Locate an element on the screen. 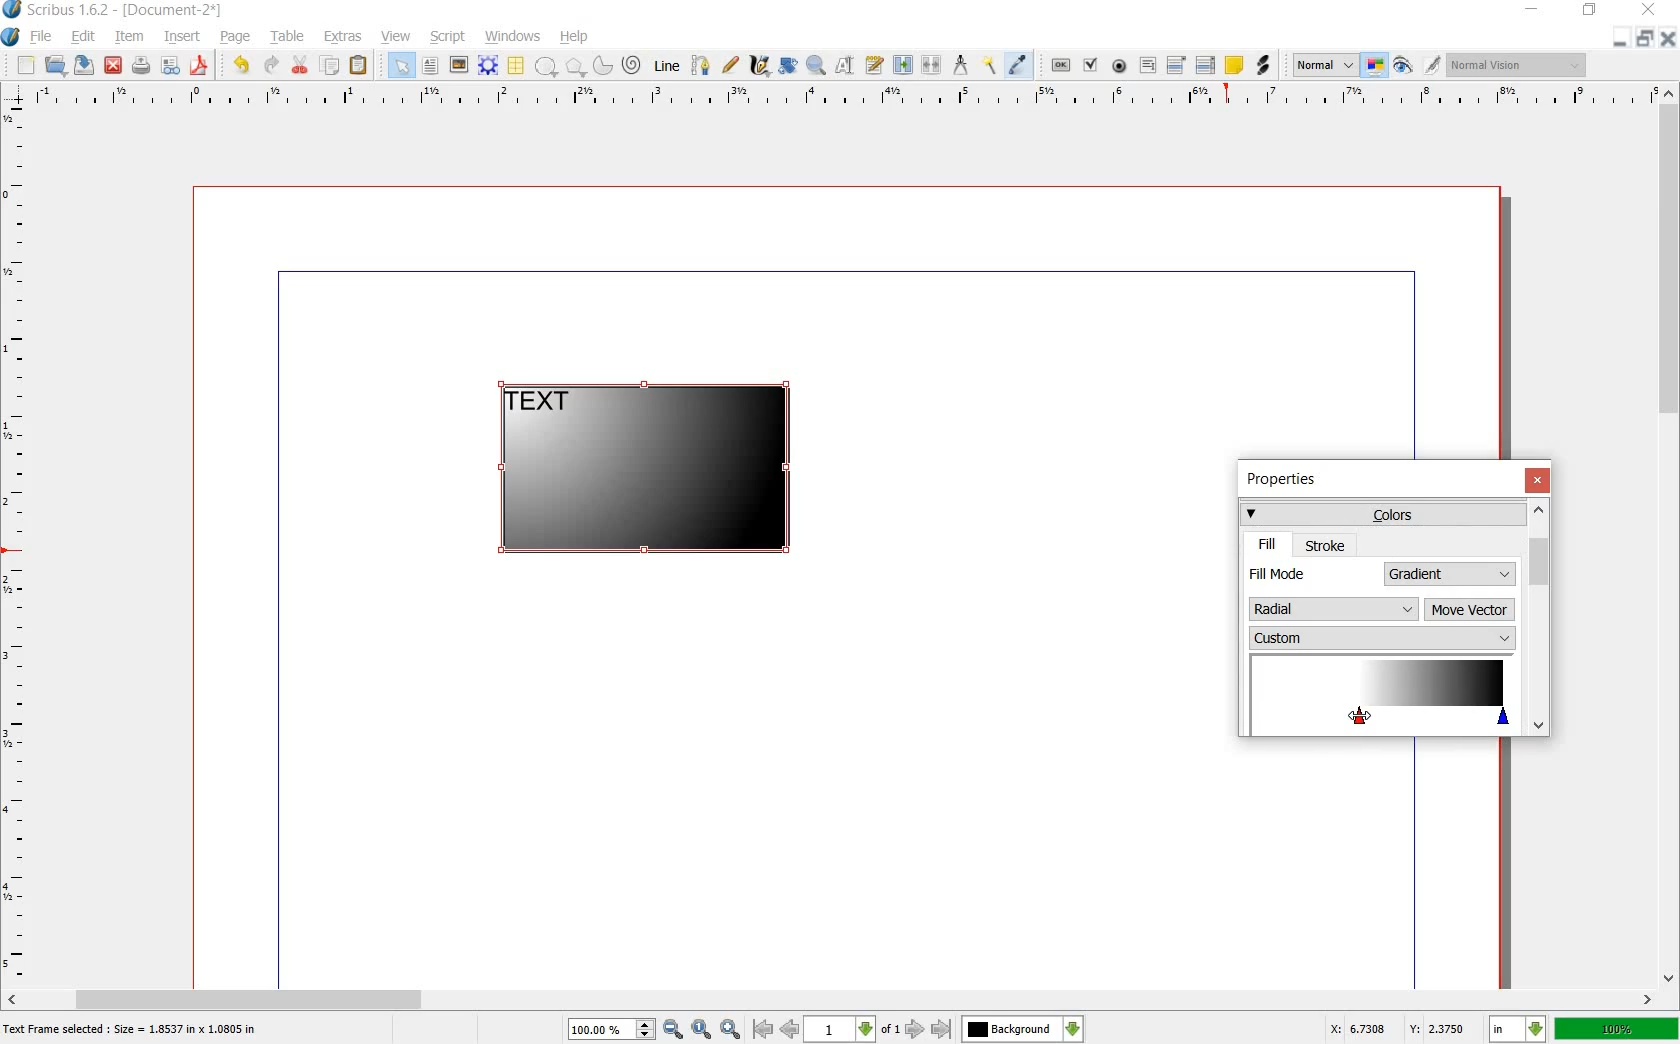 The height and width of the screenshot is (1044, 1680). pdf check box is located at coordinates (1090, 65).